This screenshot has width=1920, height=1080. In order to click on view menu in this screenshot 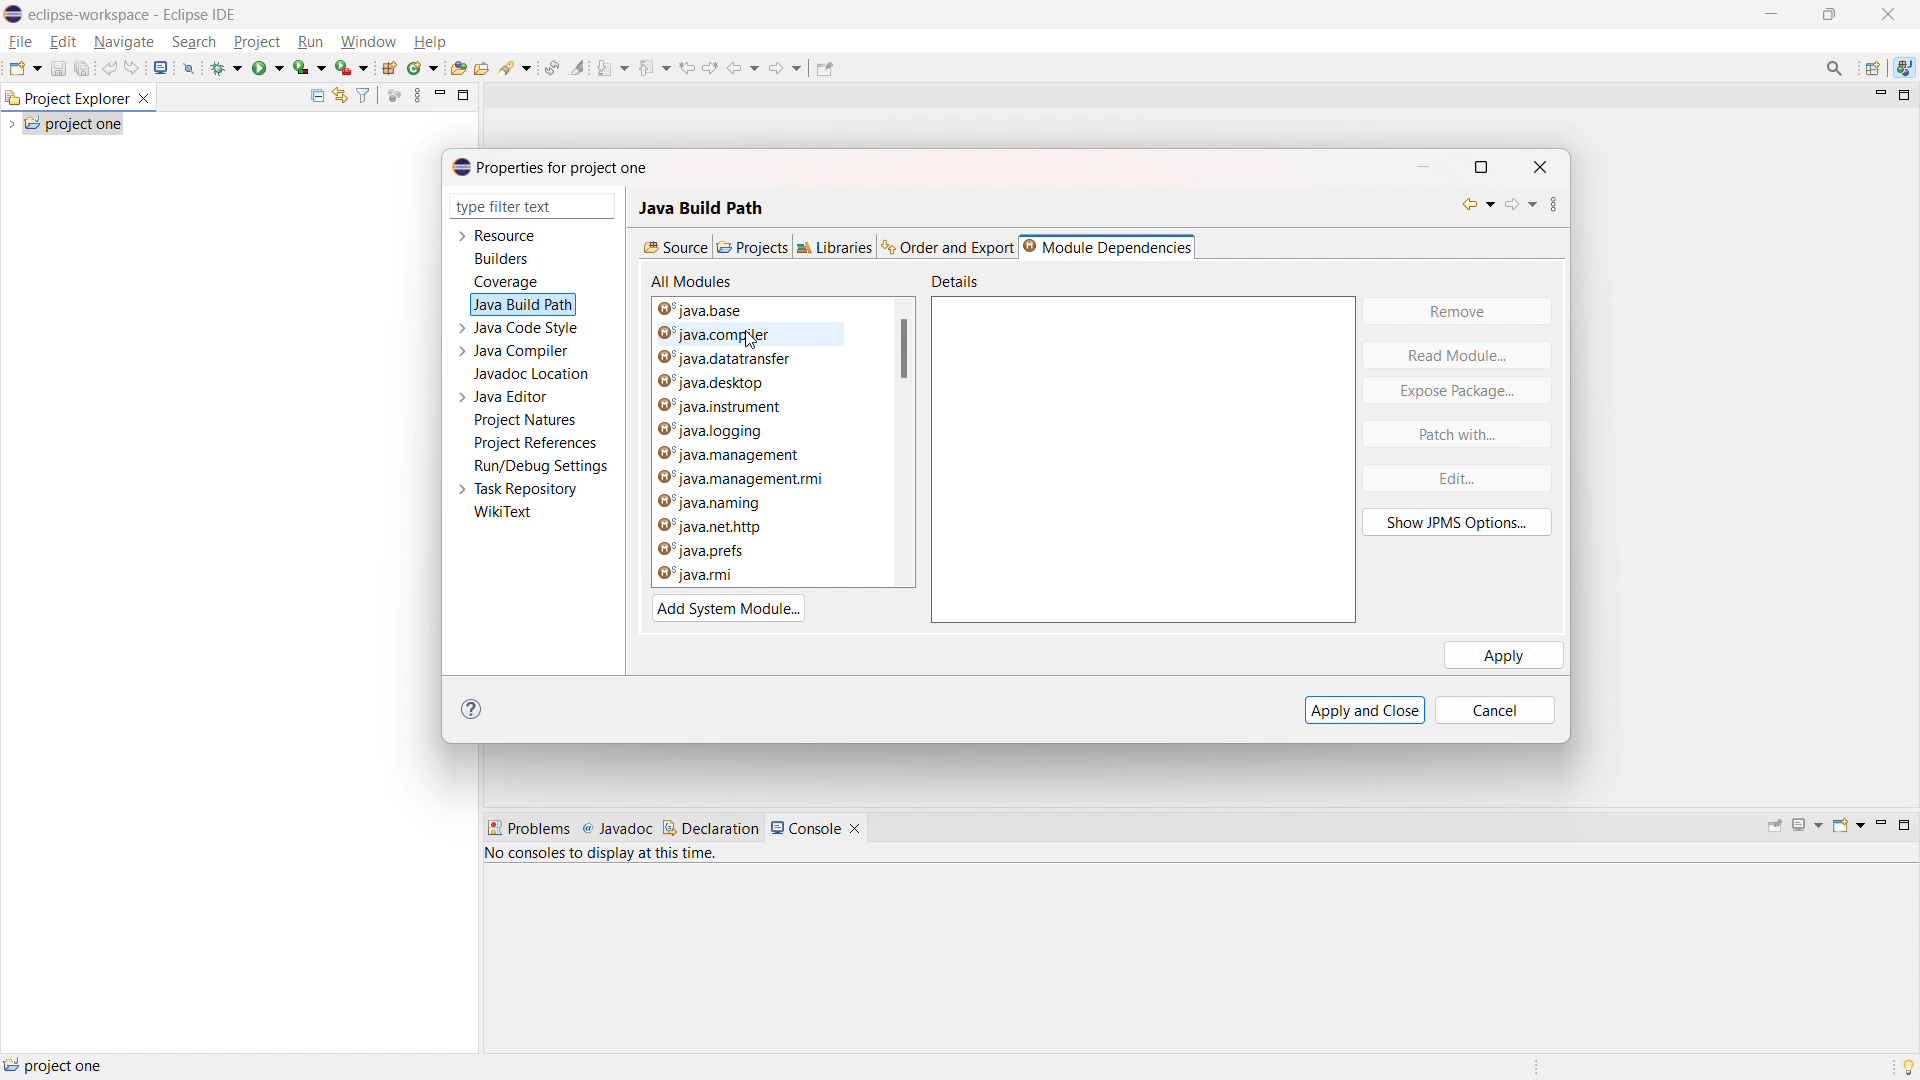, I will do `click(417, 95)`.